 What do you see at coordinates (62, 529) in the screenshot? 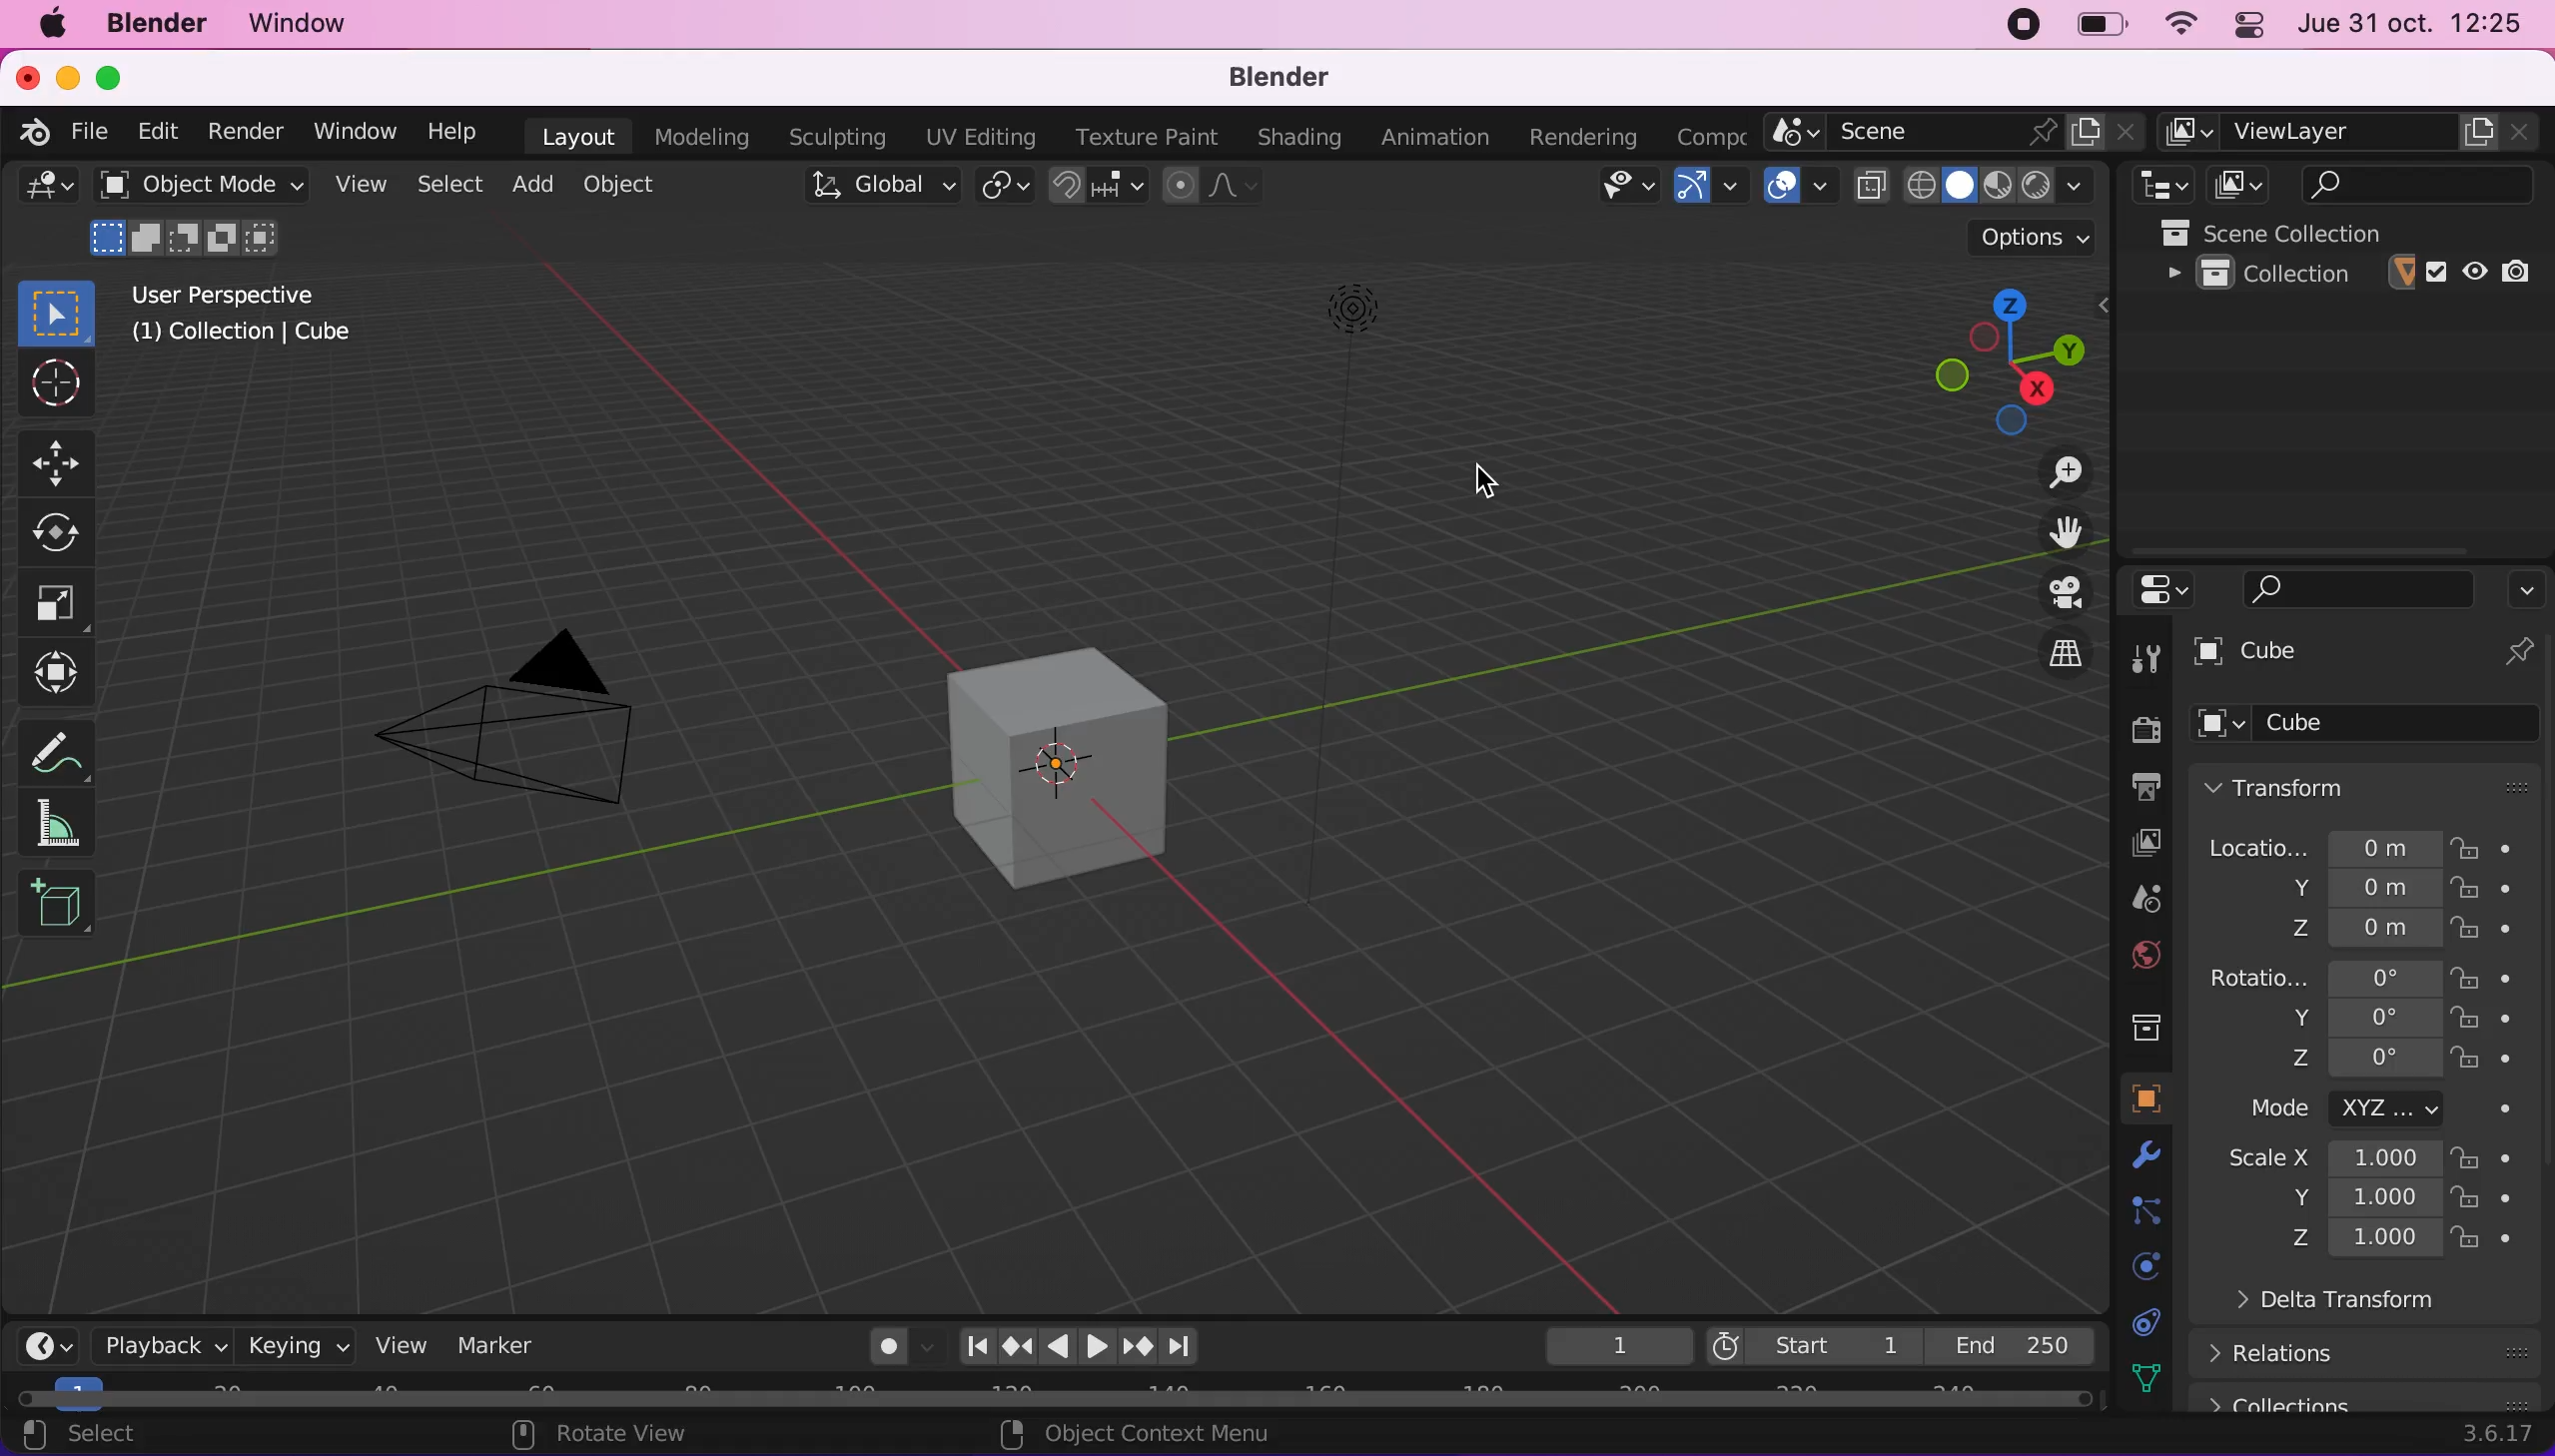
I see `rotate` at bounding box center [62, 529].